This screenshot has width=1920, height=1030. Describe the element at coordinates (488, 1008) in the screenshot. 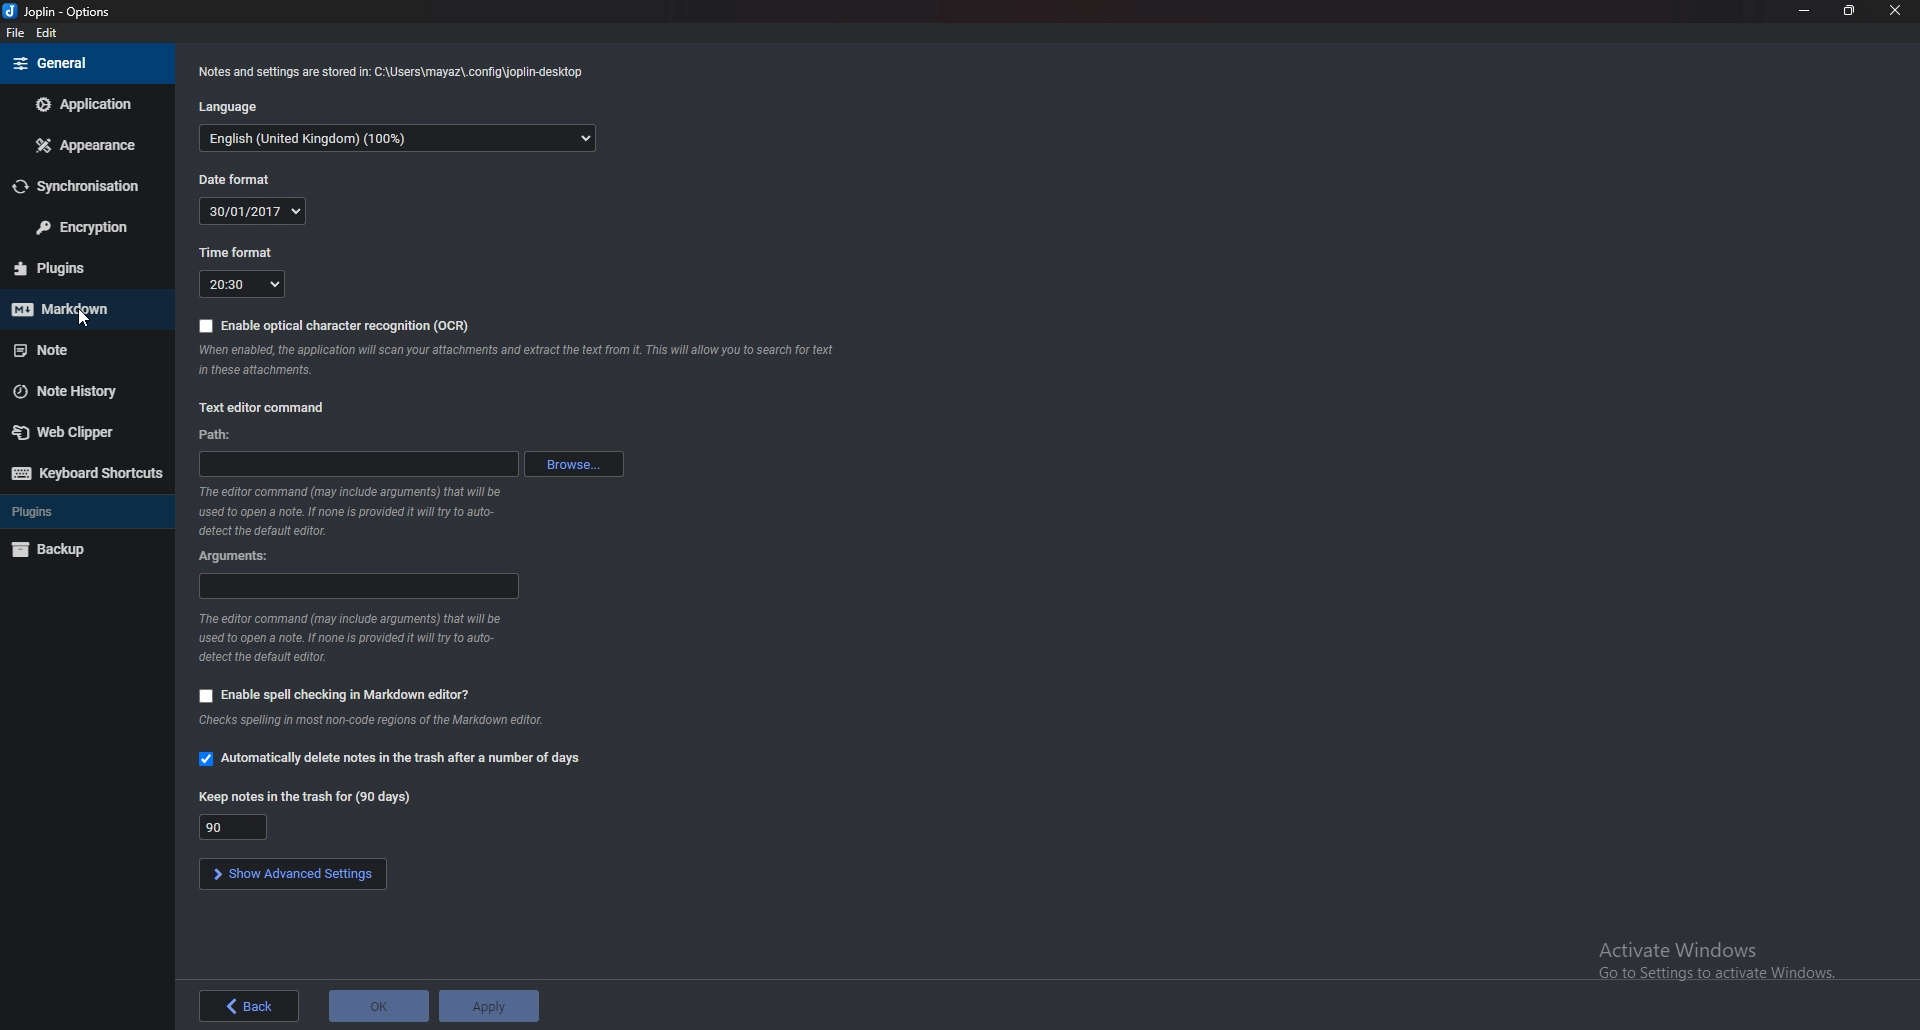

I see `apply` at that location.